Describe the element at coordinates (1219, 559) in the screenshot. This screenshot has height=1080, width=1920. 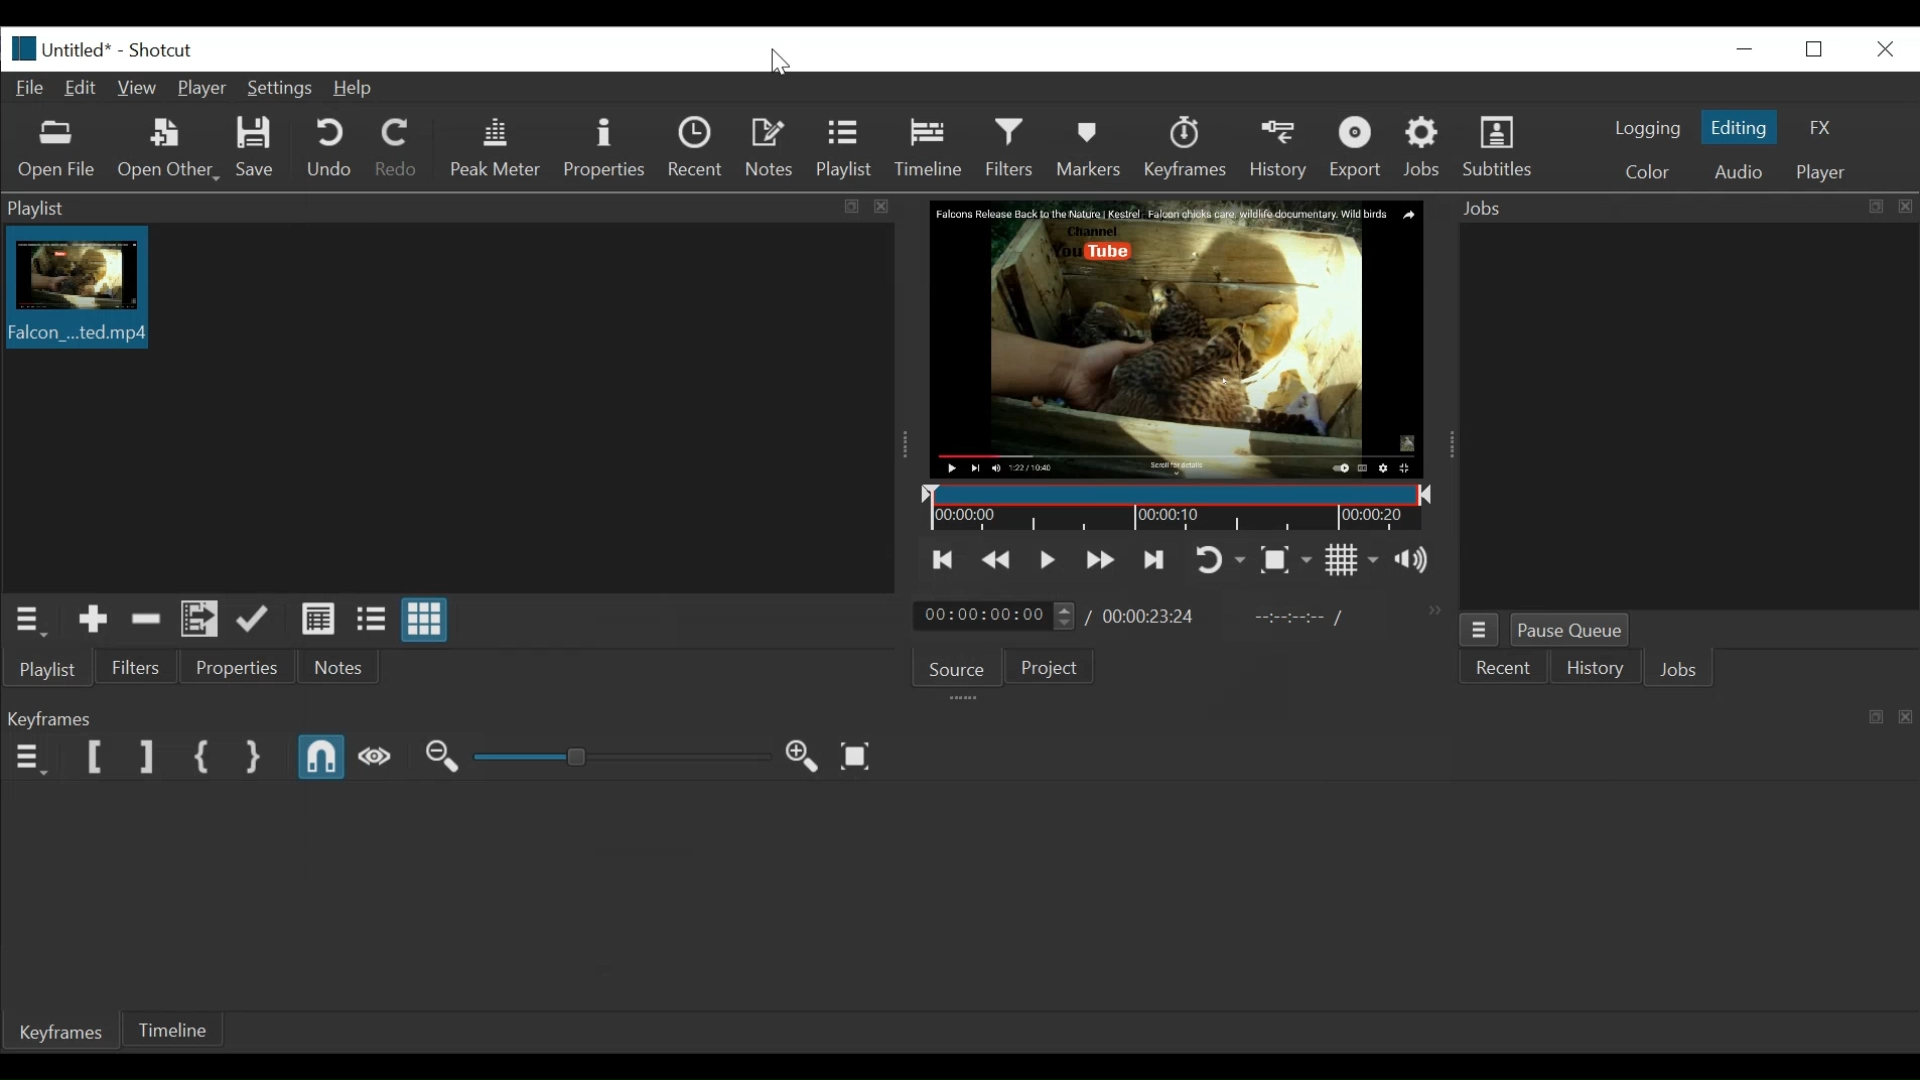
I see `Toggle Zoom` at that location.